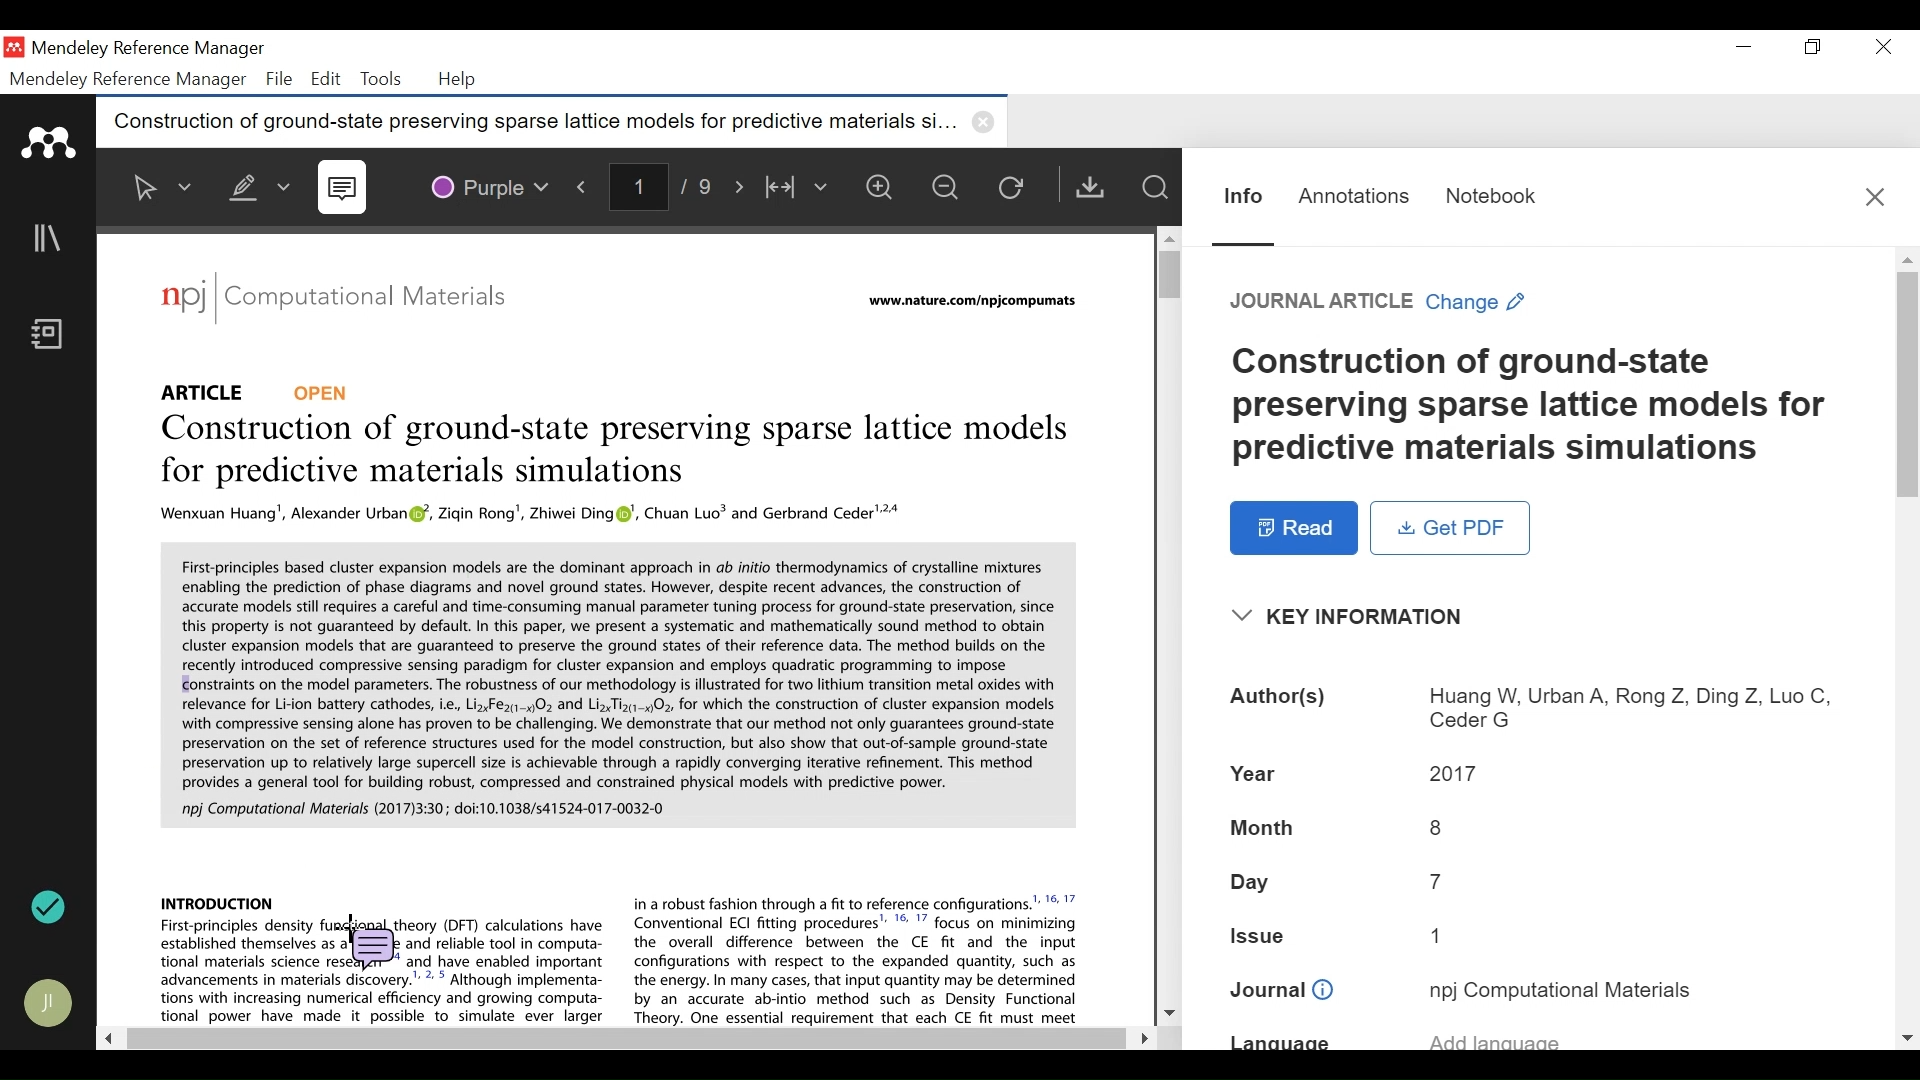 The height and width of the screenshot is (1080, 1920). What do you see at coordinates (1240, 194) in the screenshot?
I see `Information` at bounding box center [1240, 194].